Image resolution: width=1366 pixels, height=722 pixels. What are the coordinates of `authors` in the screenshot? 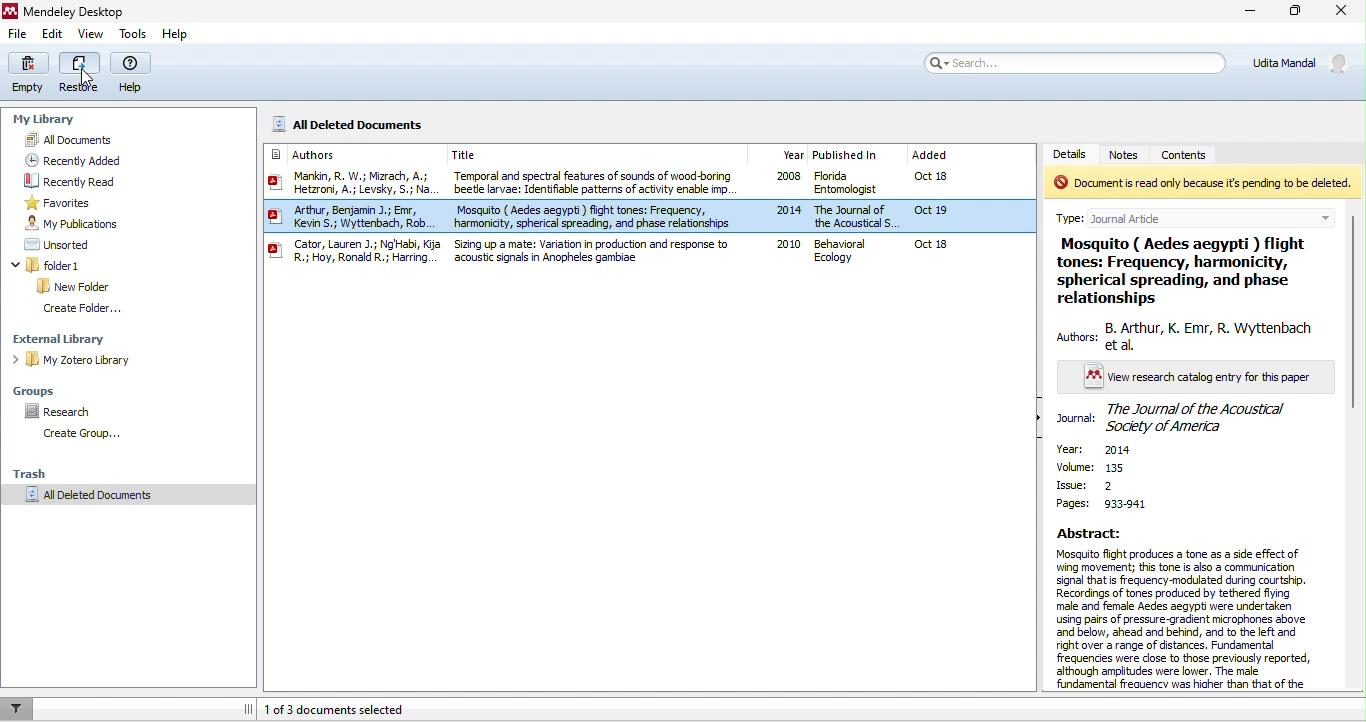 It's located at (316, 154).